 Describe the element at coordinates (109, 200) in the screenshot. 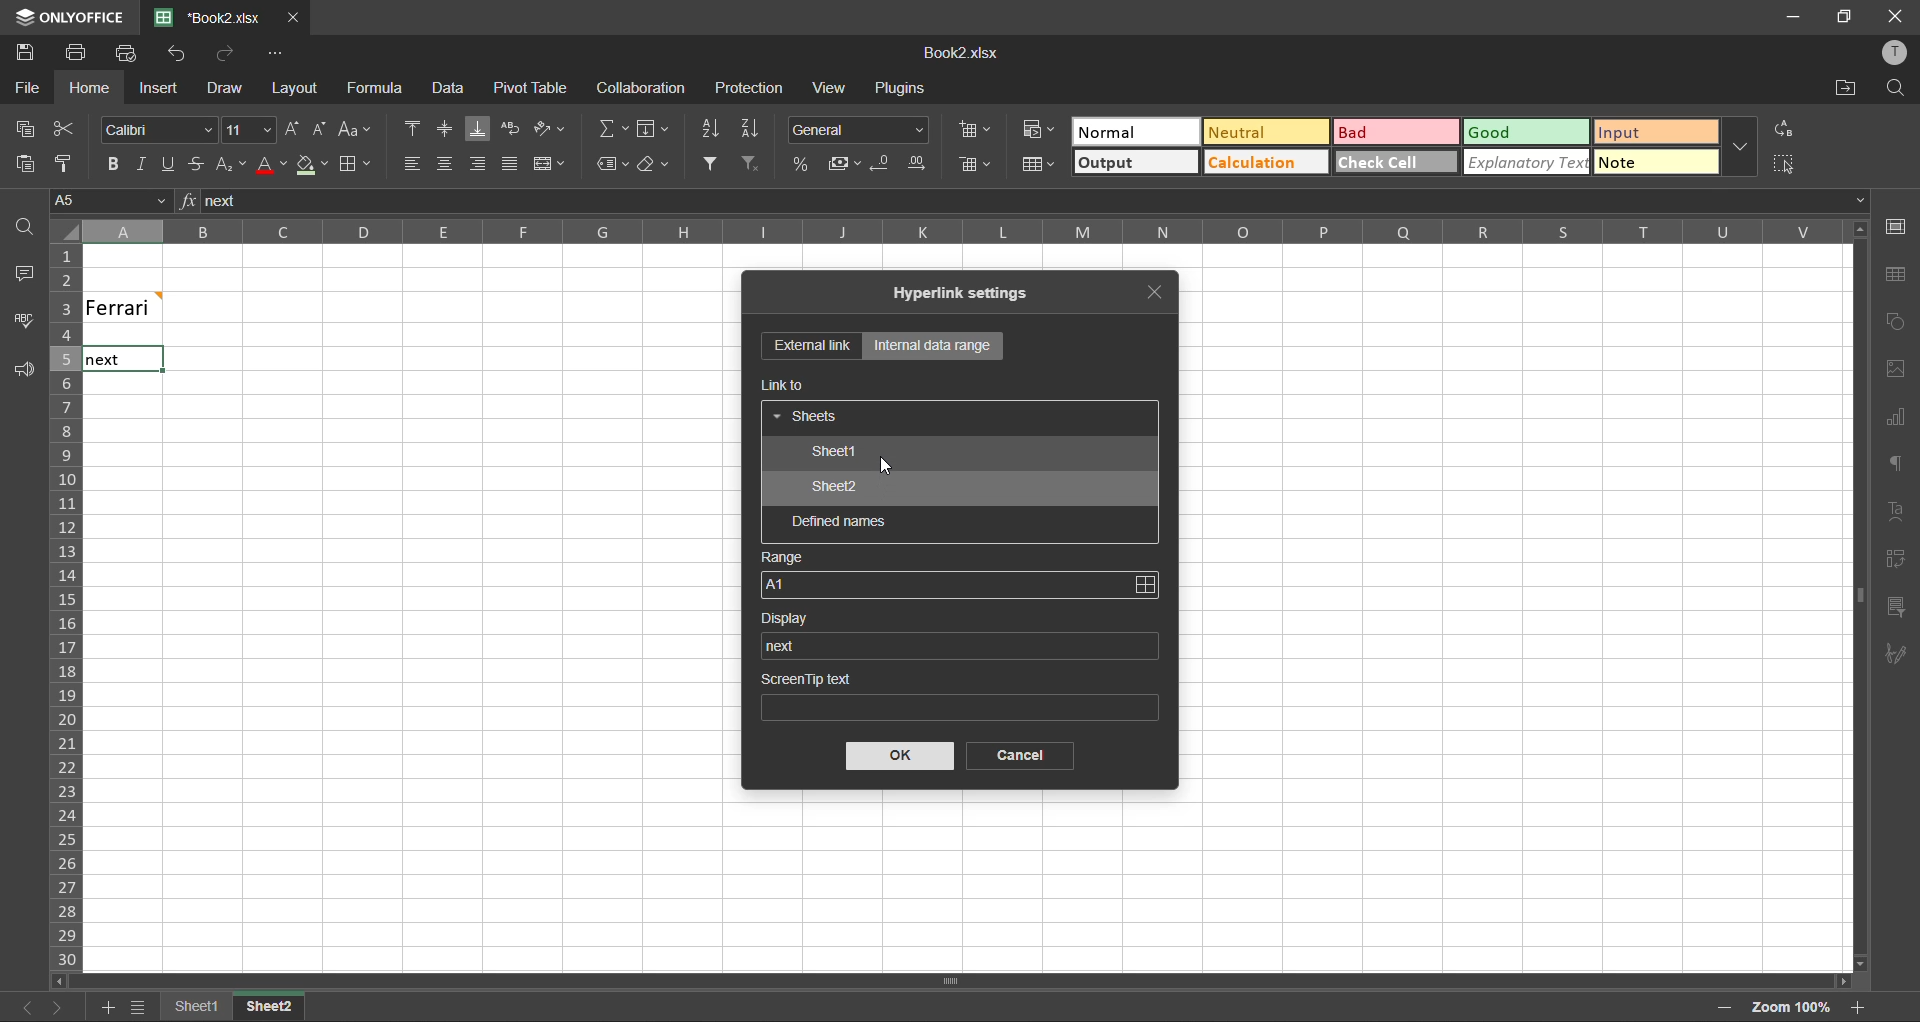

I see `cell address` at that location.